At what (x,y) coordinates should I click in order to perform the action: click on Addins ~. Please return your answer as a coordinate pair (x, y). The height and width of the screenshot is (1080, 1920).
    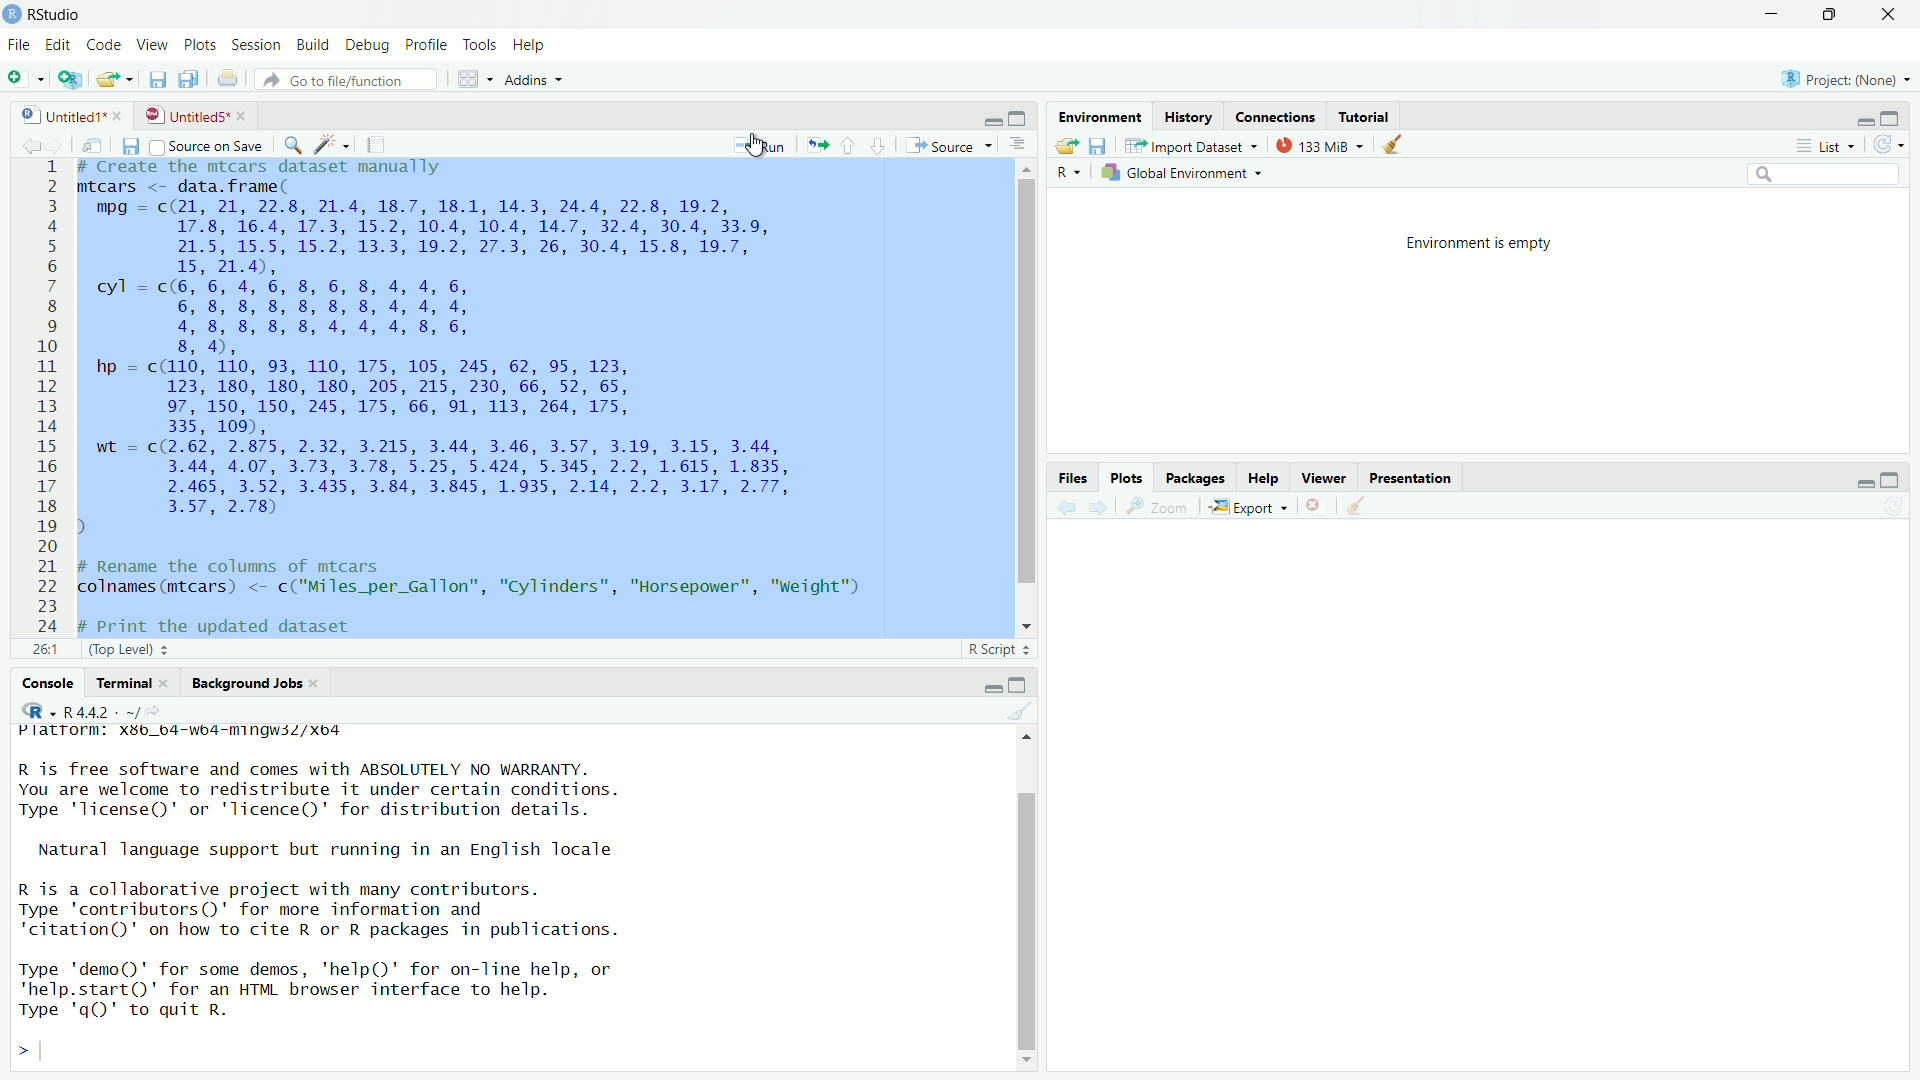
    Looking at the image, I should click on (533, 82).